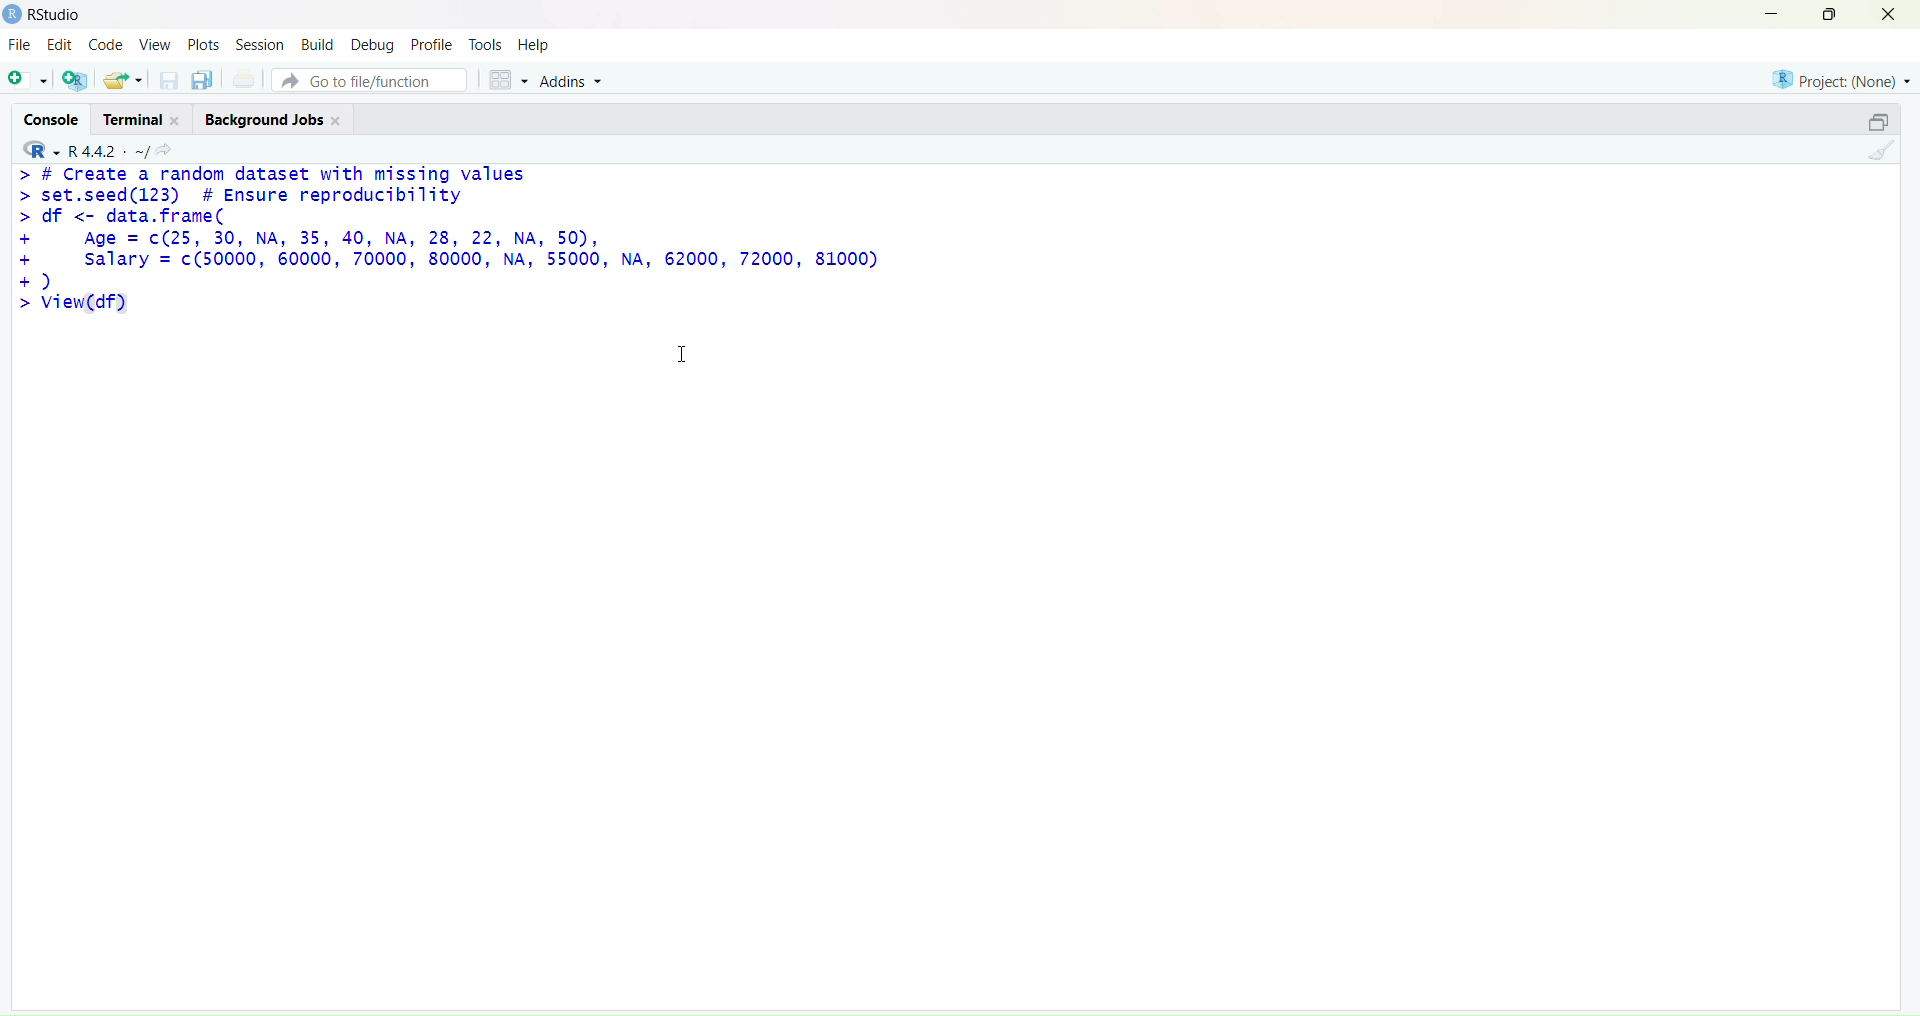  I want to click on maximize, so click(1822, 14).